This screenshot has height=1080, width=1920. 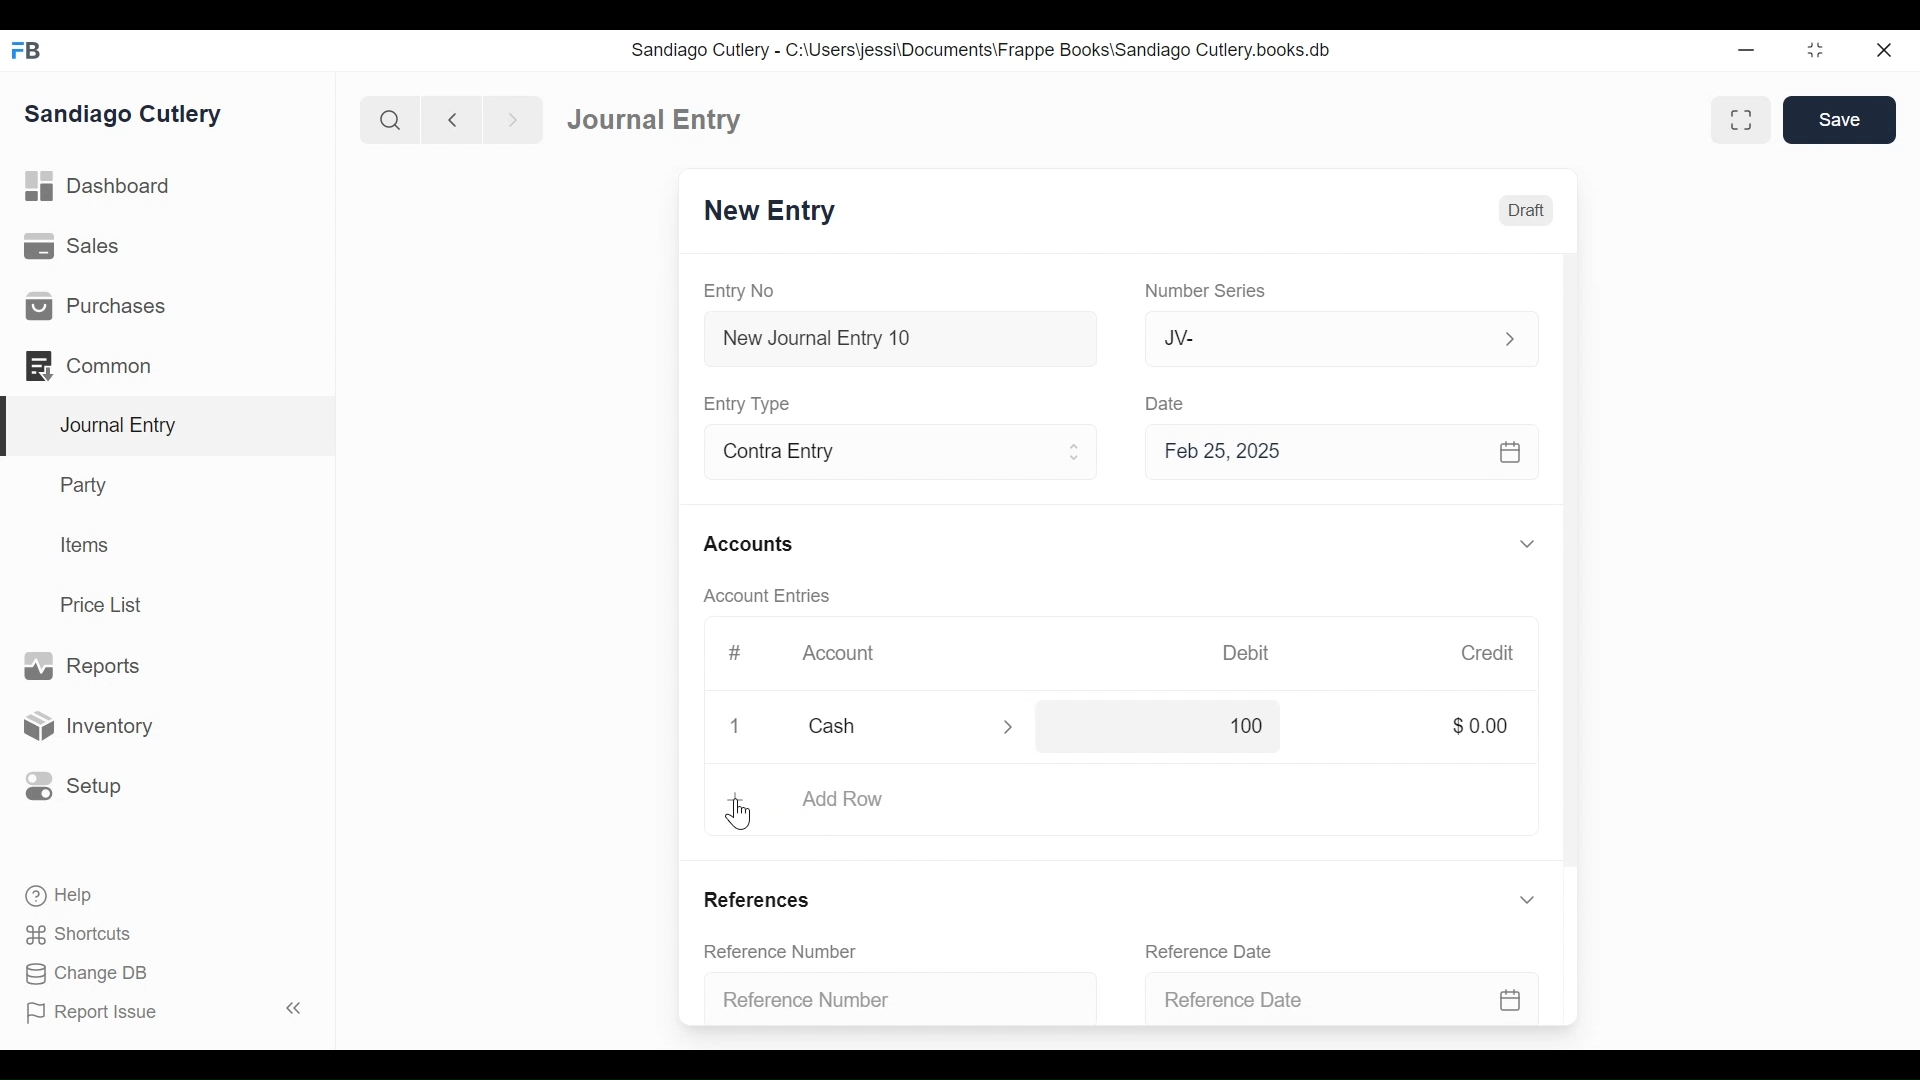 What do you see at coordinates (1209, 292) in the screenshot?
I see `Number Series` at bounding box center [1209, 292].